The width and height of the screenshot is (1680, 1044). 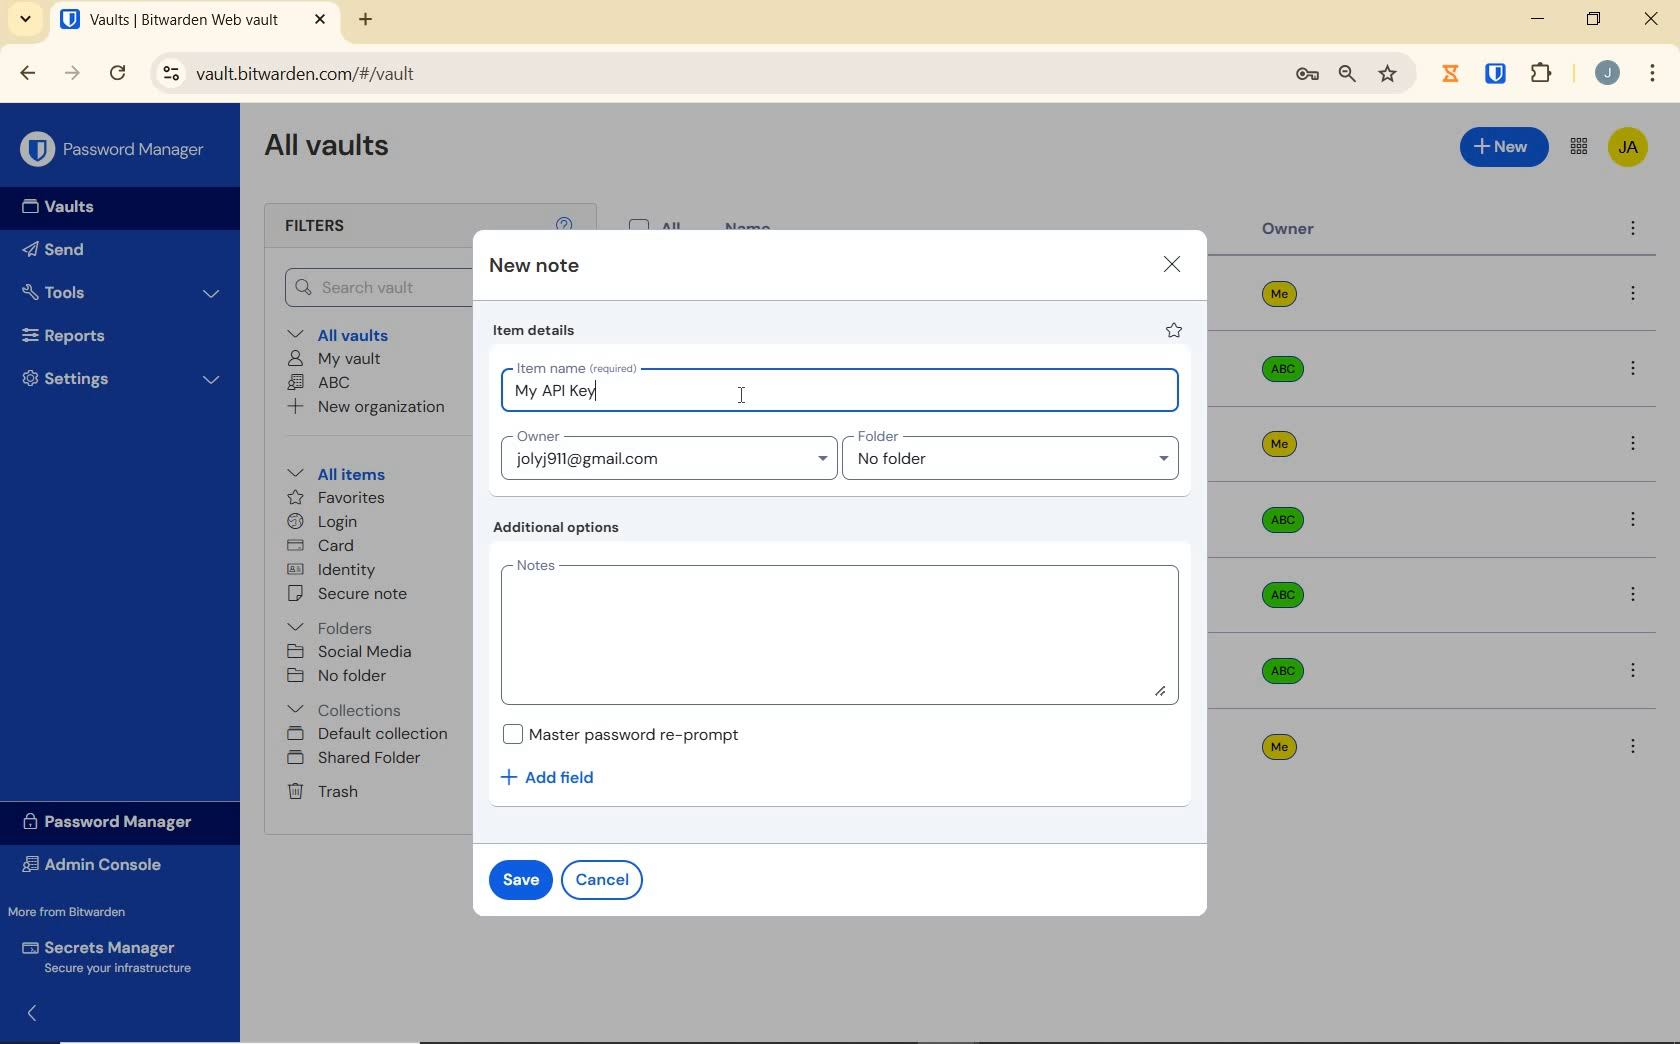 I want to click on save, so click(x=521, y=878).